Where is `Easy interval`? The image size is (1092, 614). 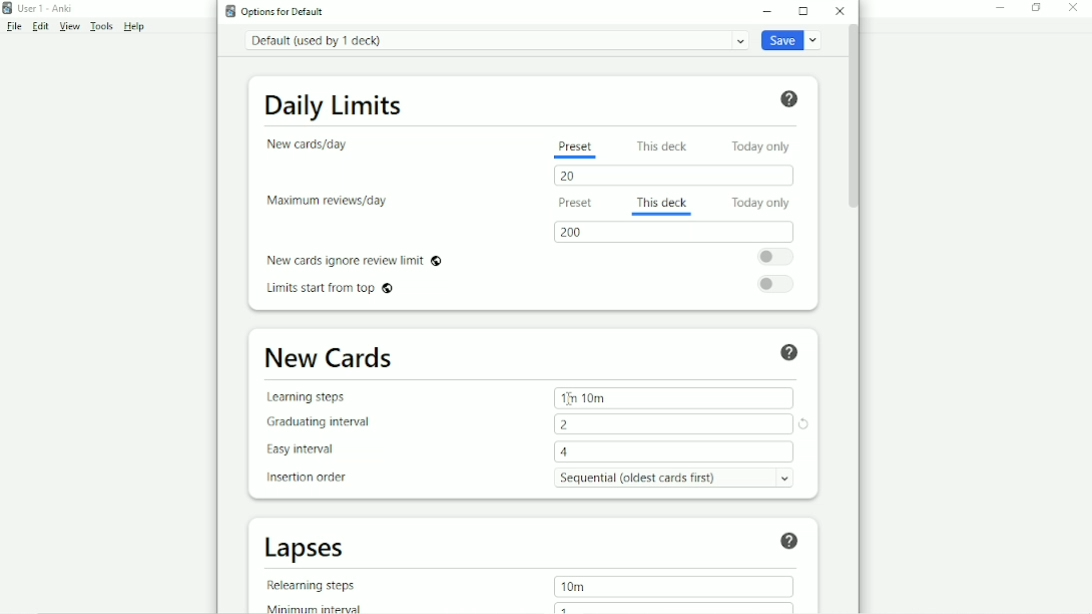
Easy interval is located at coordinates (307, 449).